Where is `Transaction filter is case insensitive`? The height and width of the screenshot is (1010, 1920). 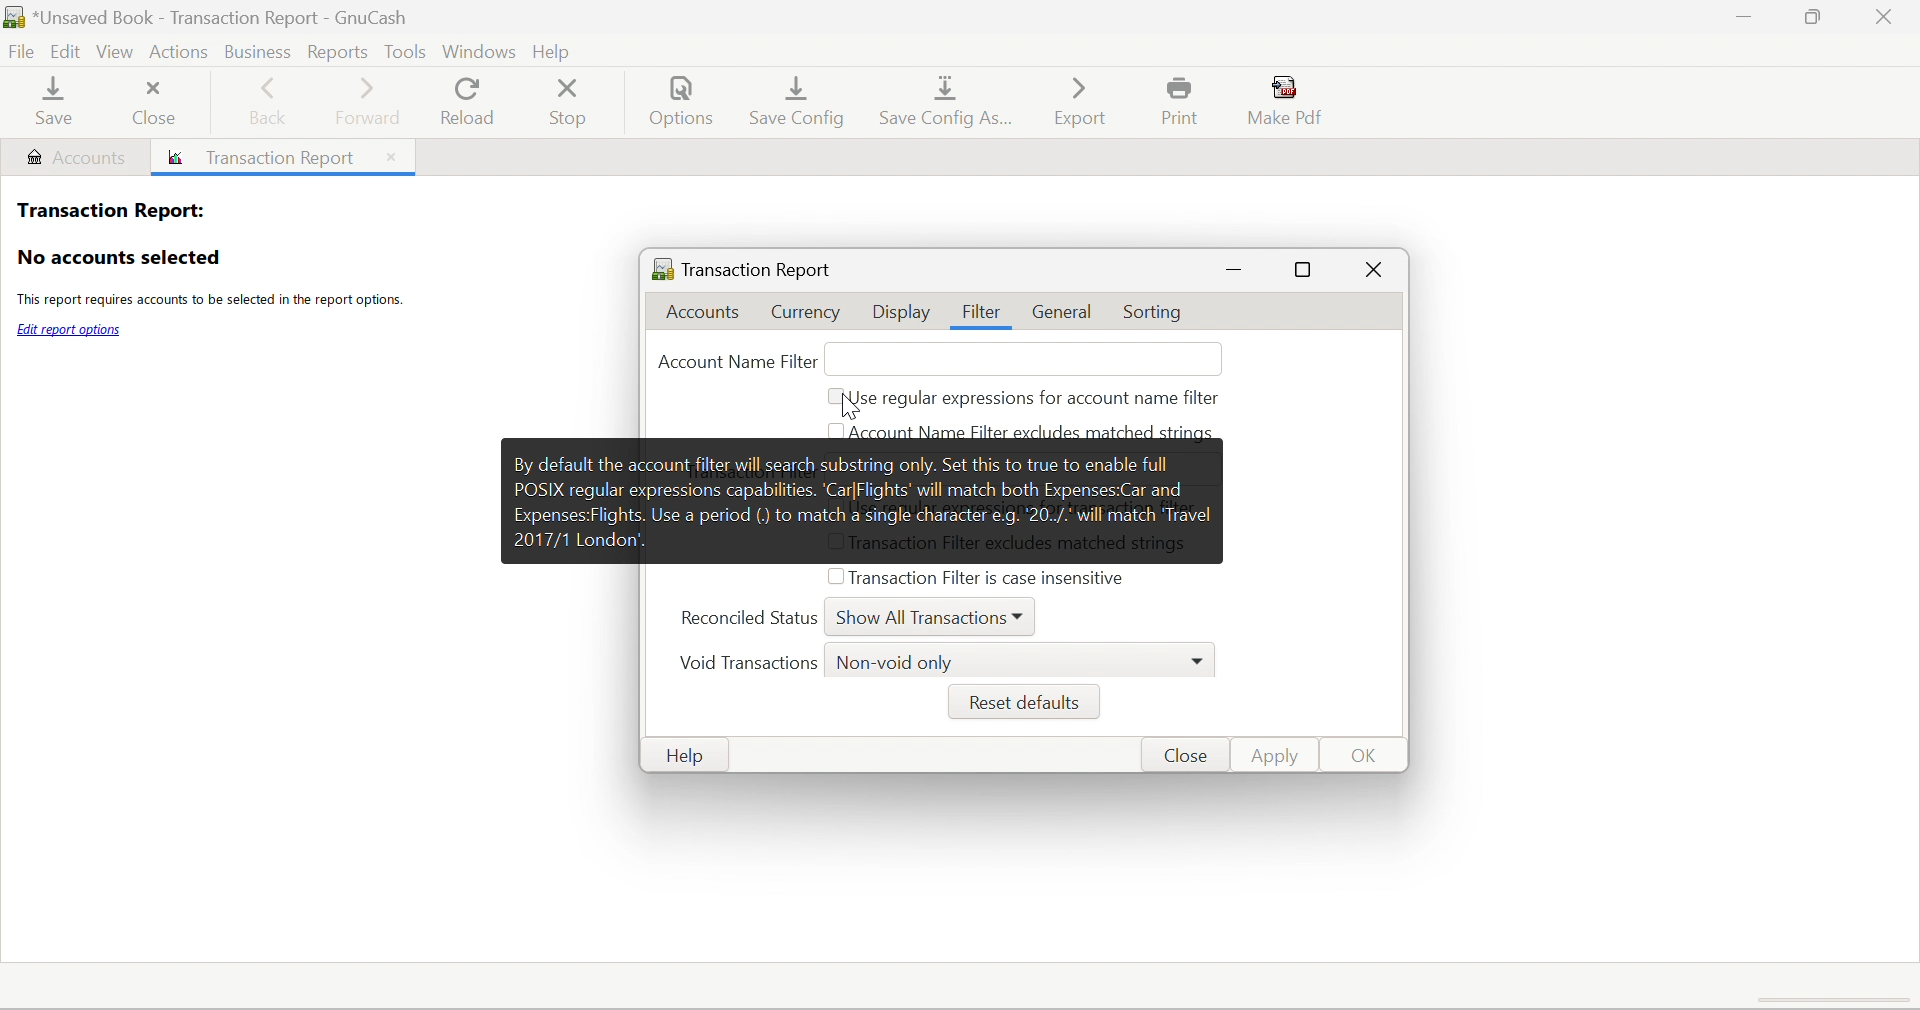 Transaction filter is case insensitive is located at coordinates (987, 576).